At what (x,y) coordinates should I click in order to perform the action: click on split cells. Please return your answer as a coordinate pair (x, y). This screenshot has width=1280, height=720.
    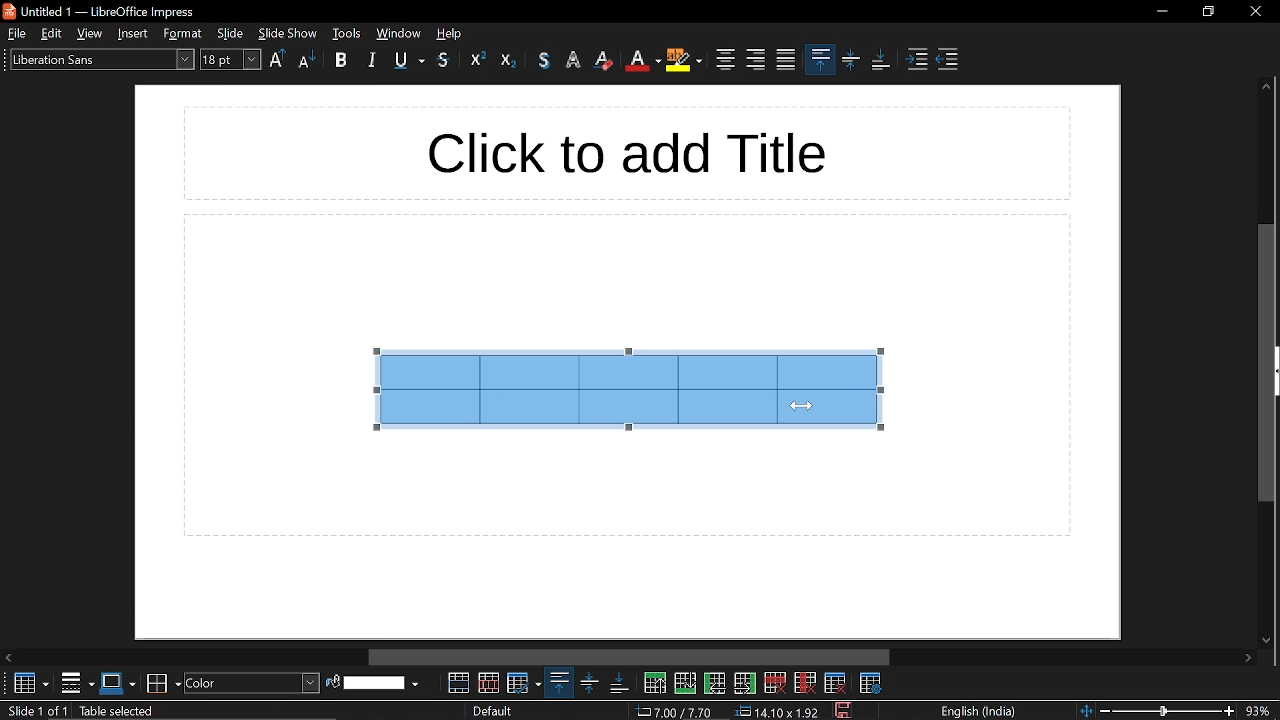
    Looking at the image, I should click on (489, 683).